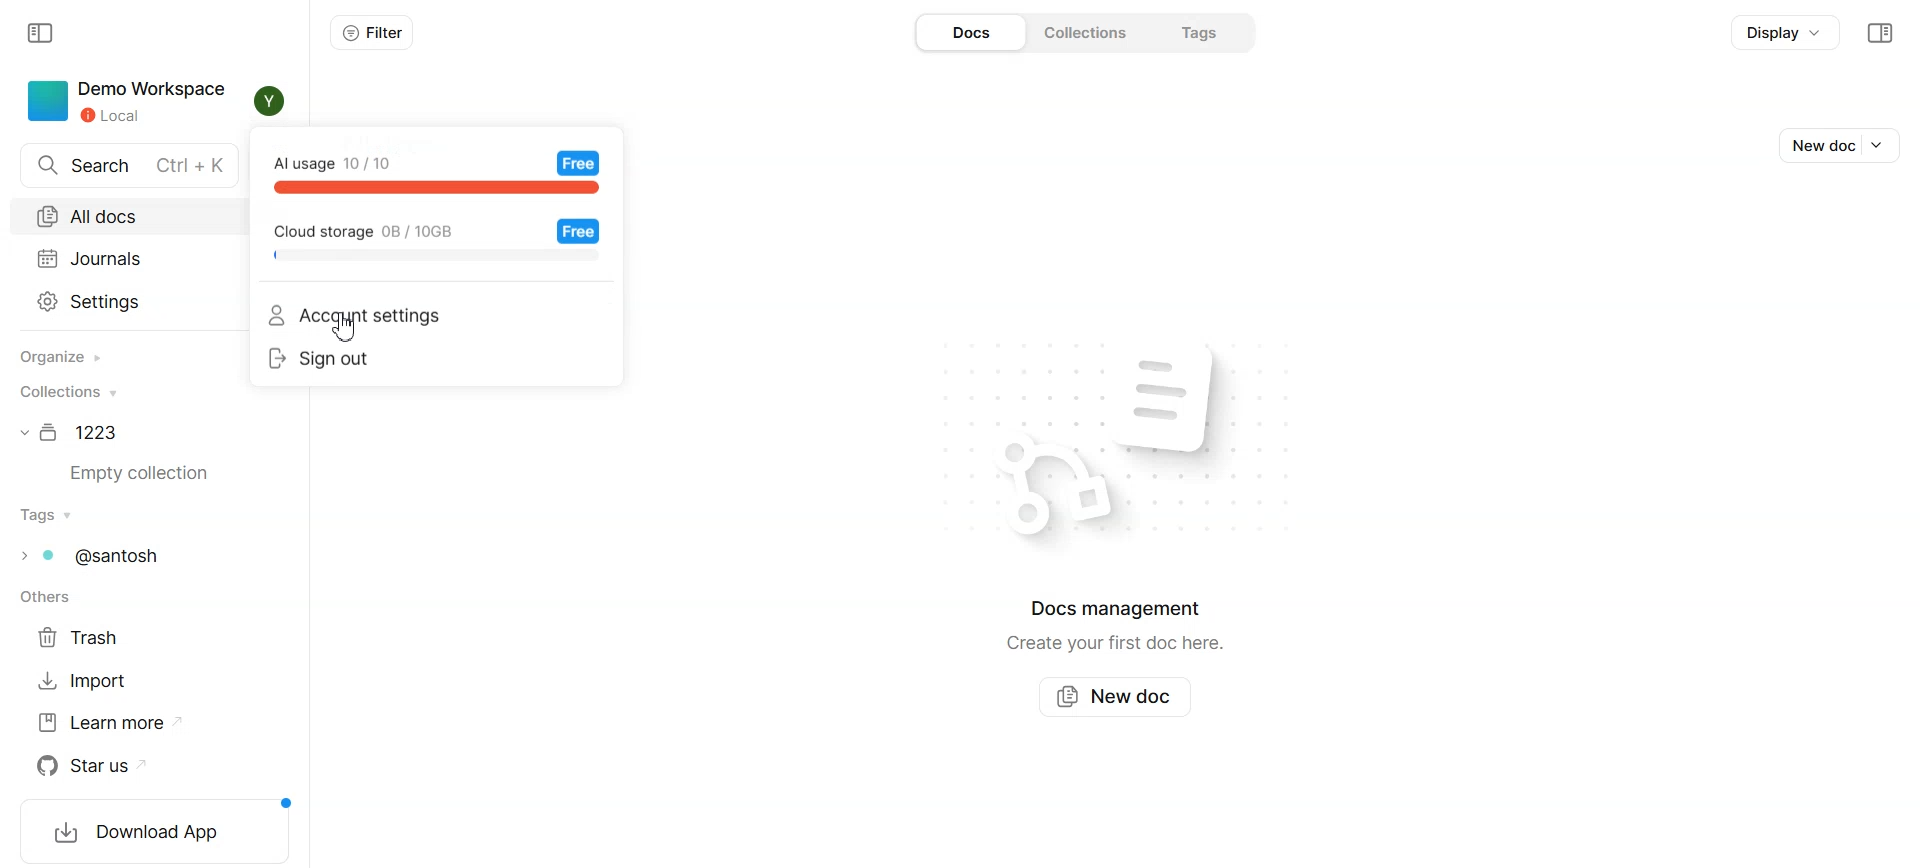 This screenshot has height=868, width=1920. I want to click on Journals, so click(135, 258).